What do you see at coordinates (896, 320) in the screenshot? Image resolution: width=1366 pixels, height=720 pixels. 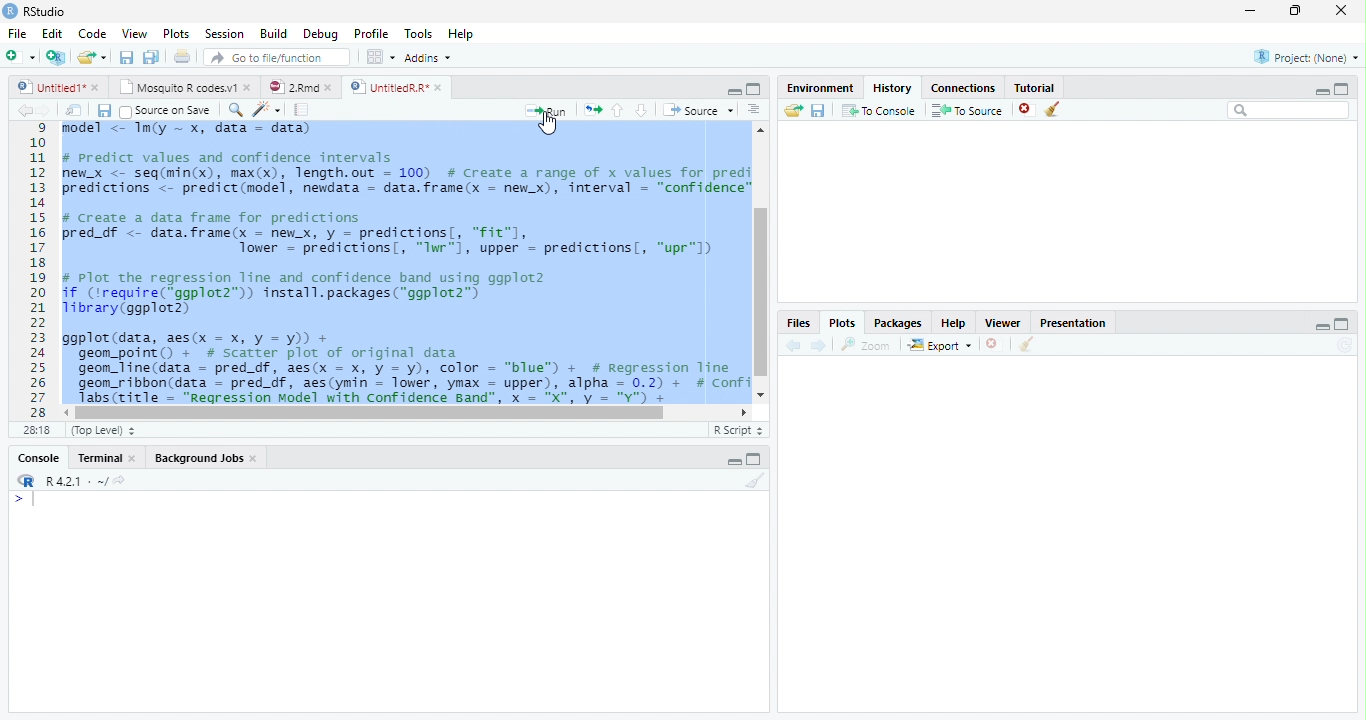 I see `Packages` at bounding box center [896, 320].